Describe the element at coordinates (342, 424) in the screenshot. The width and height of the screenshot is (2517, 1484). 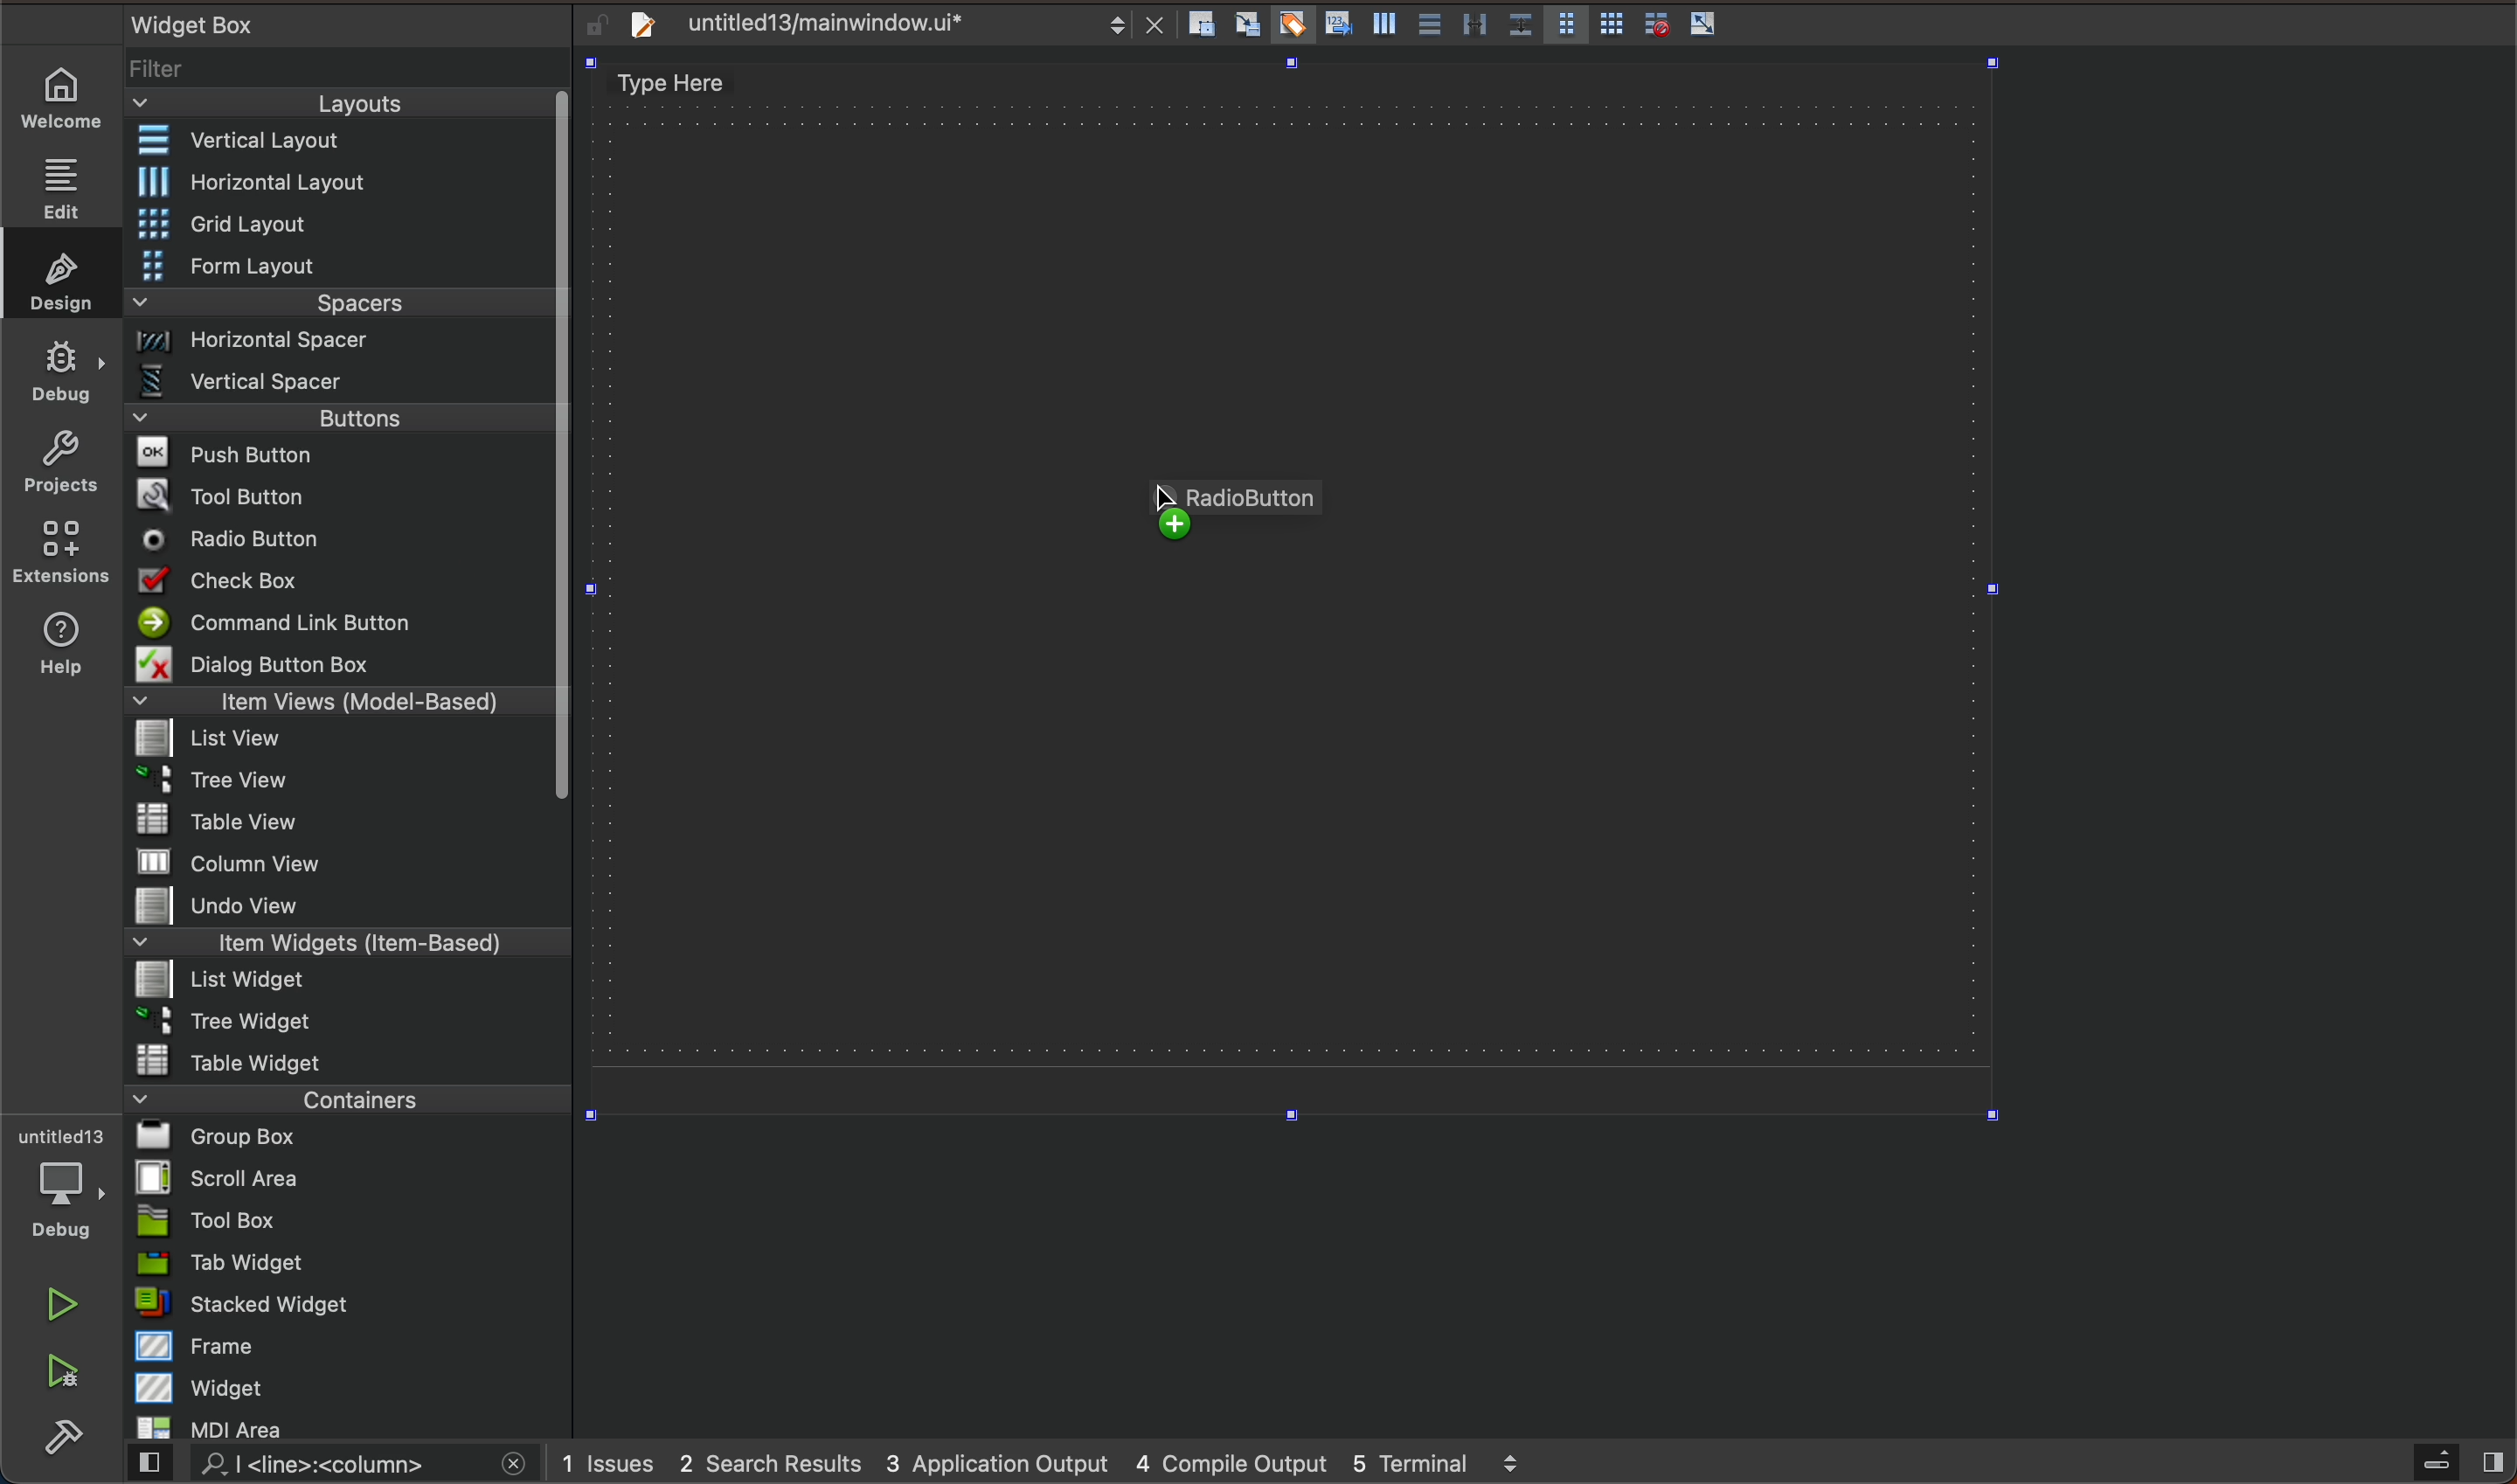
I see `` at that location.